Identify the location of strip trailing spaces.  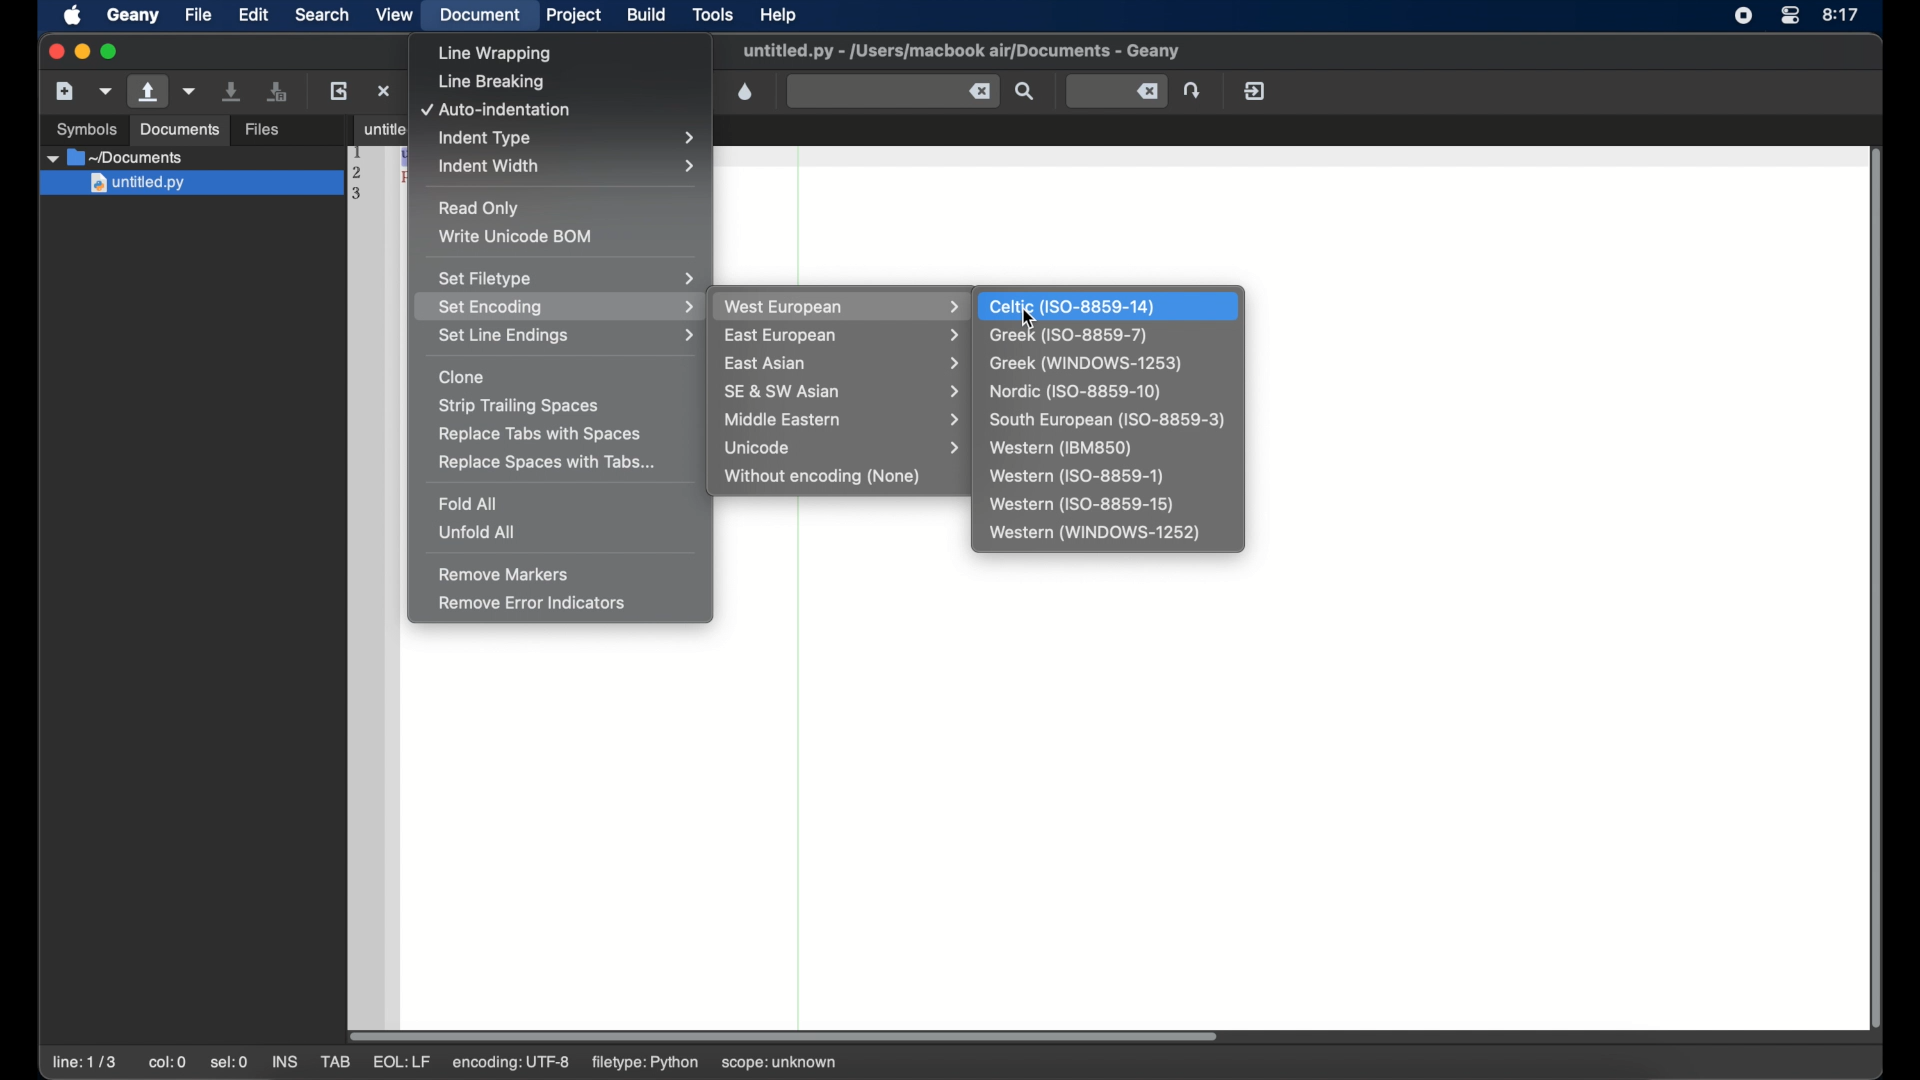
(520, 407).